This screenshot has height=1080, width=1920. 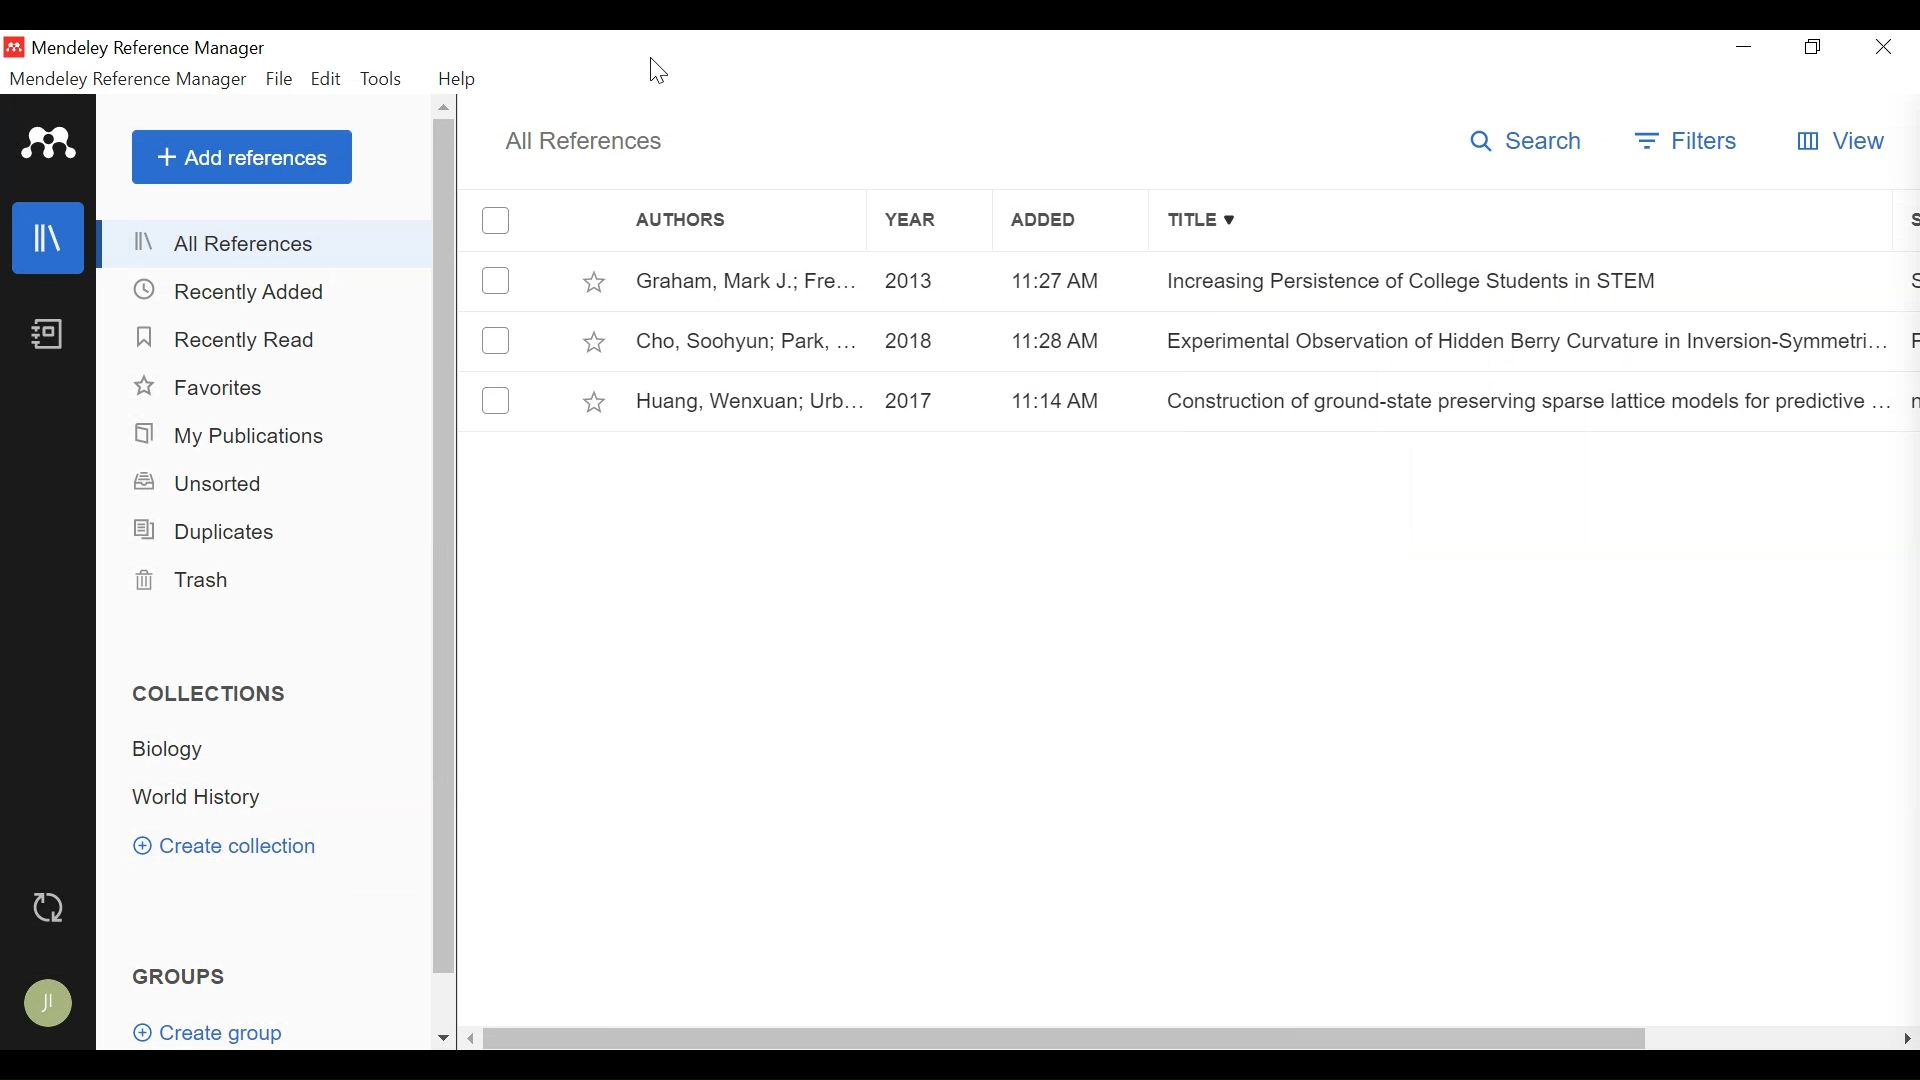 What do you see at coordinates (278, 79) in the screenshot?
I see `File` at bounding box center [278, 79].